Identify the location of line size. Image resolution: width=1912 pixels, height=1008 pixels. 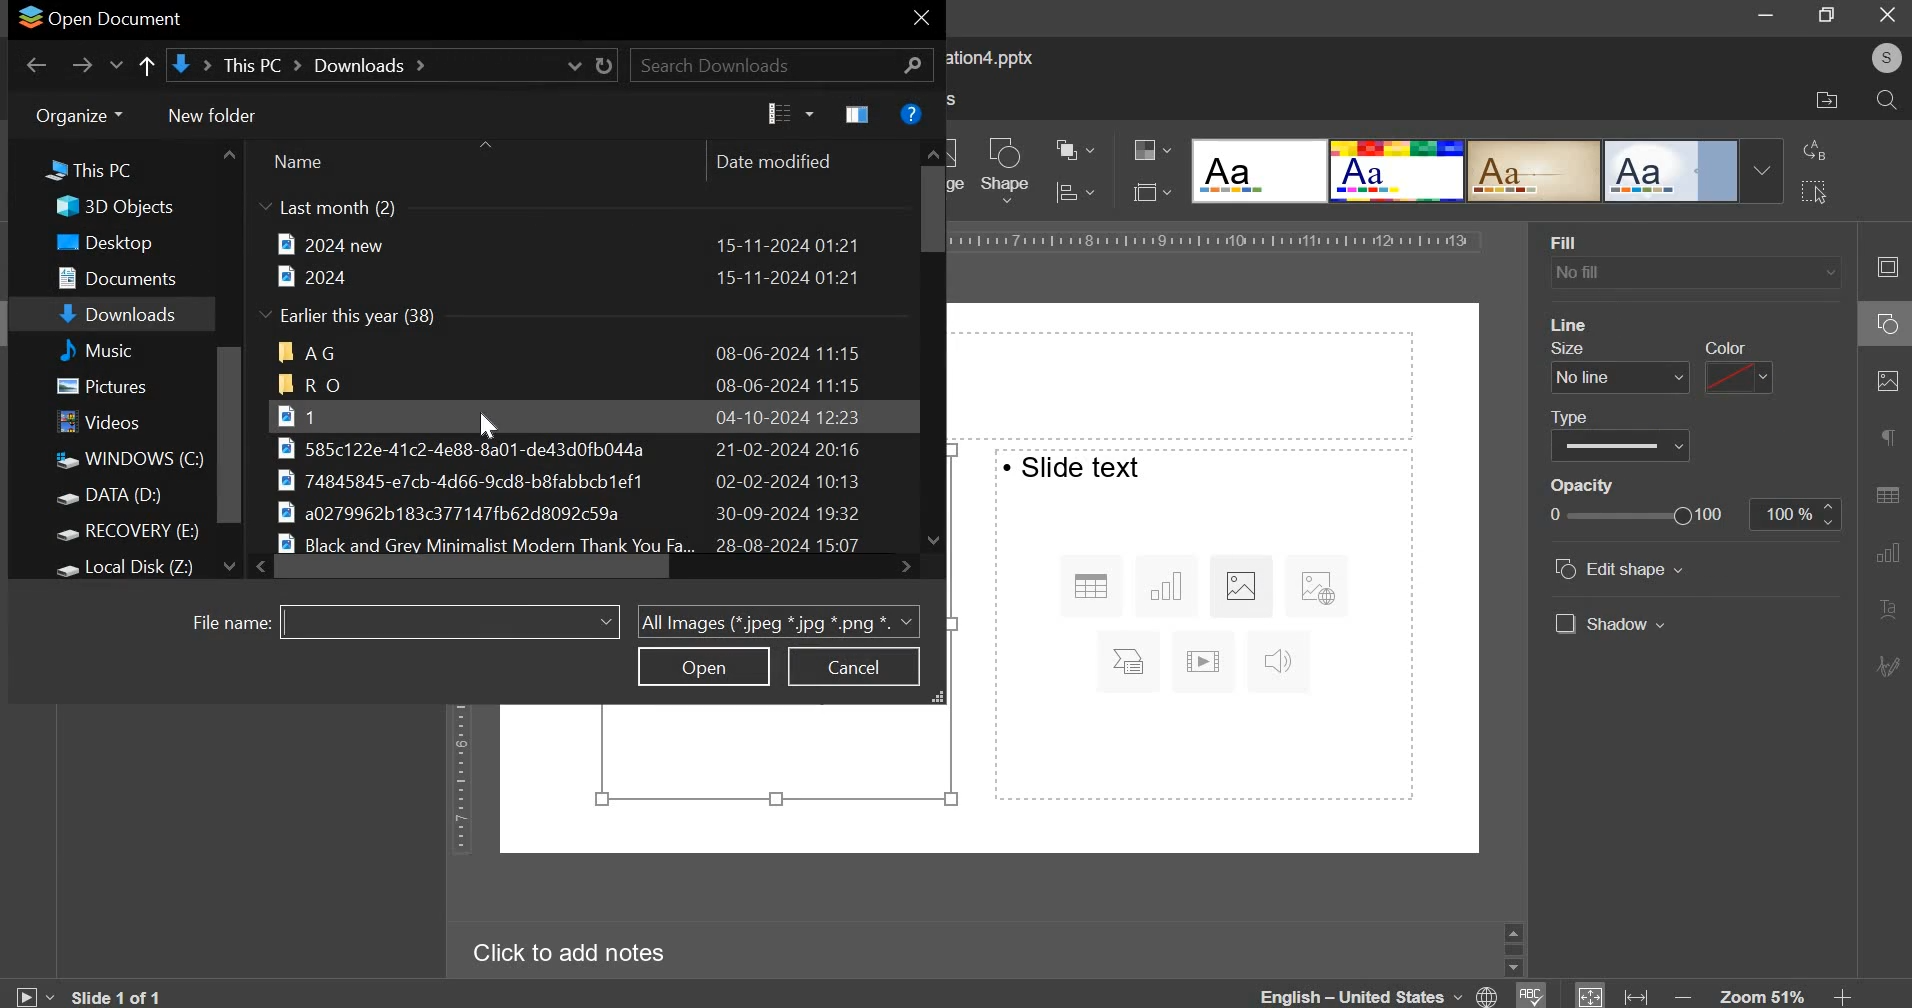
(1620, 377).